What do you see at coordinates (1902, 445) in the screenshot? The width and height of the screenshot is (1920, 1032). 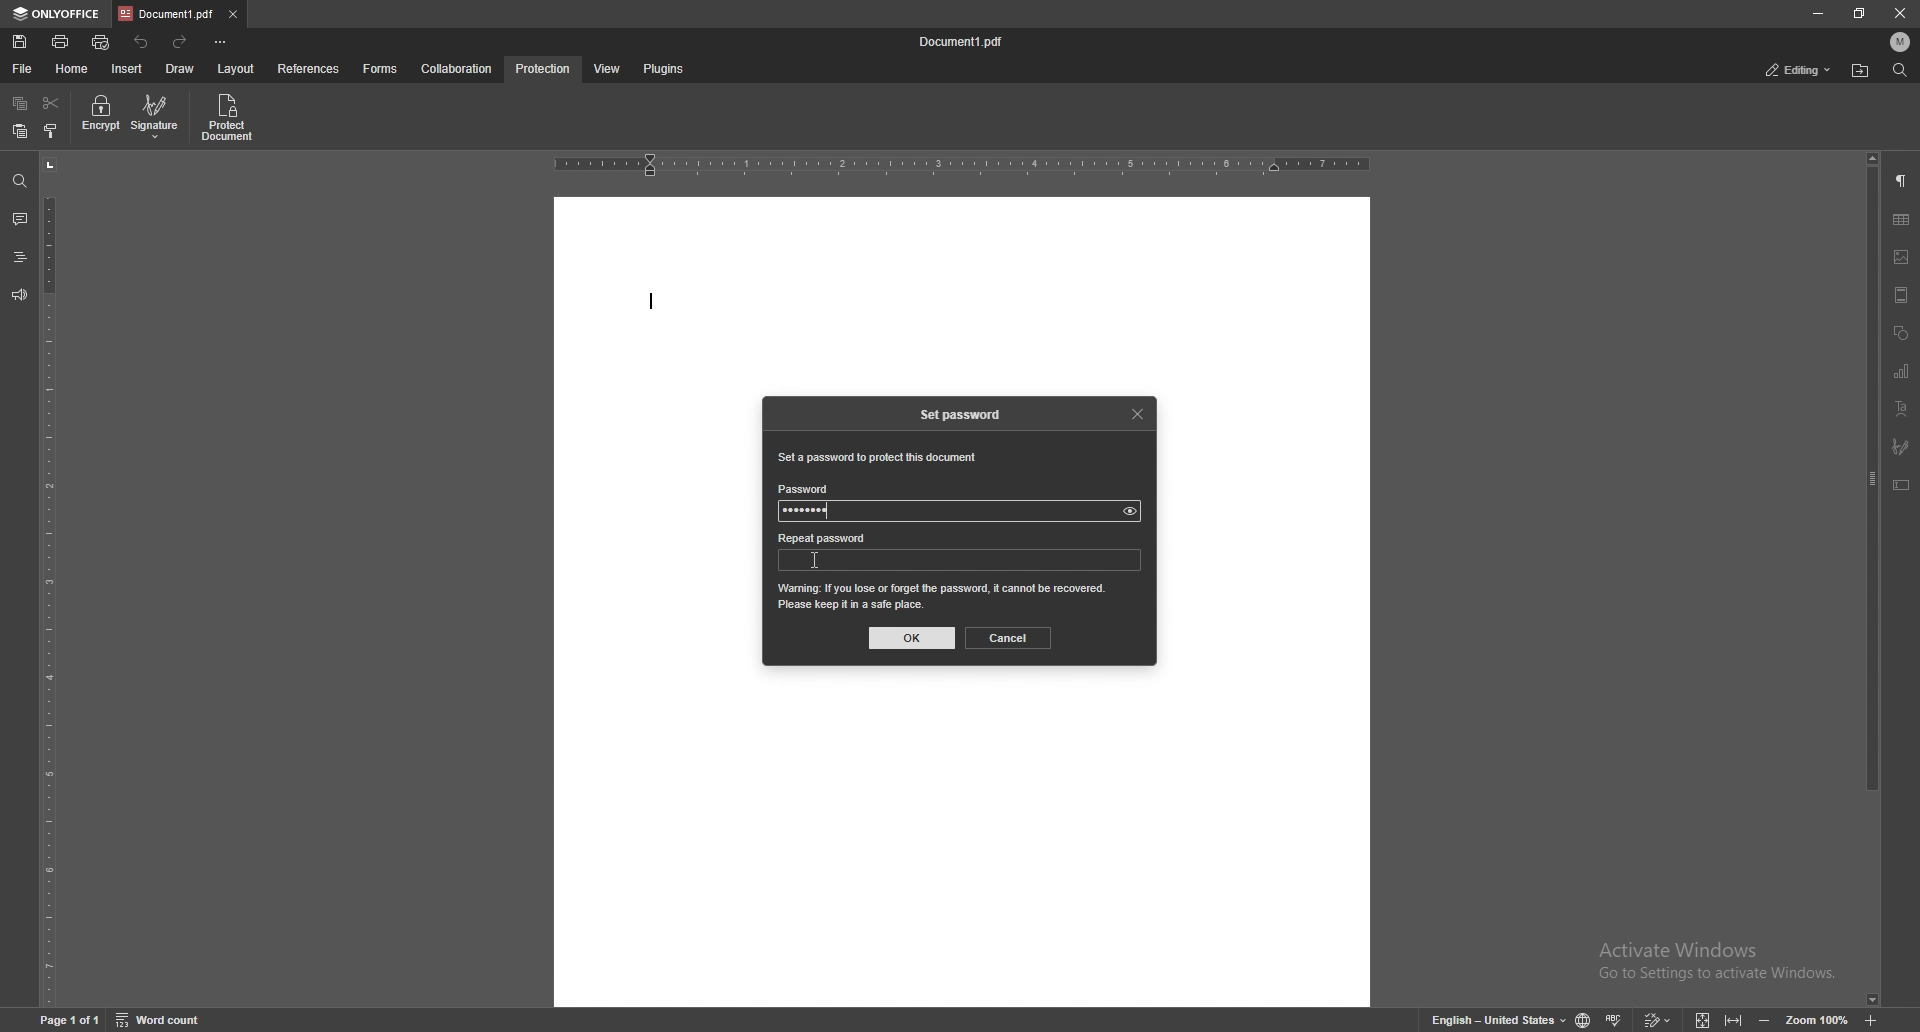 I see `signature field` at bounding box center [1902, 445].